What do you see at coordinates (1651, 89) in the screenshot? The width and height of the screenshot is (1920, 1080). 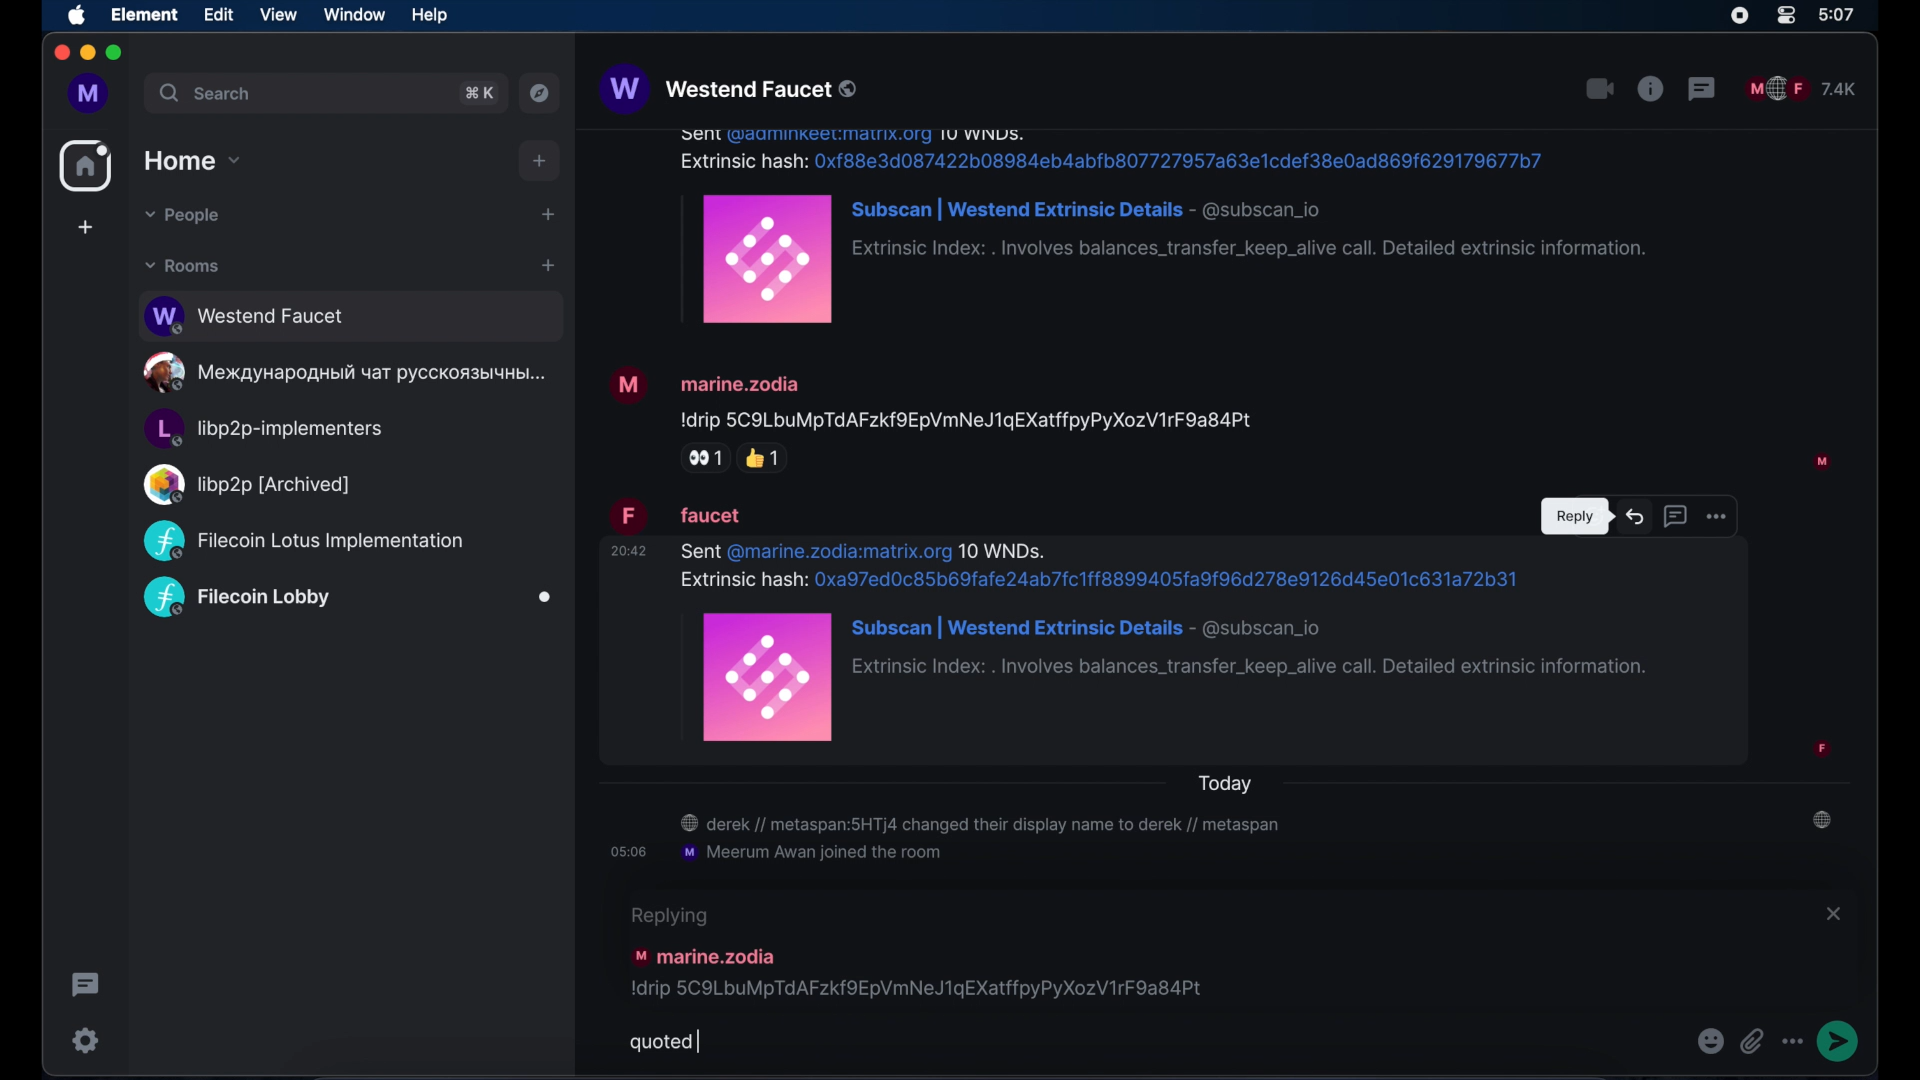 I see `public room properties` at bounding box center [1651, 89].